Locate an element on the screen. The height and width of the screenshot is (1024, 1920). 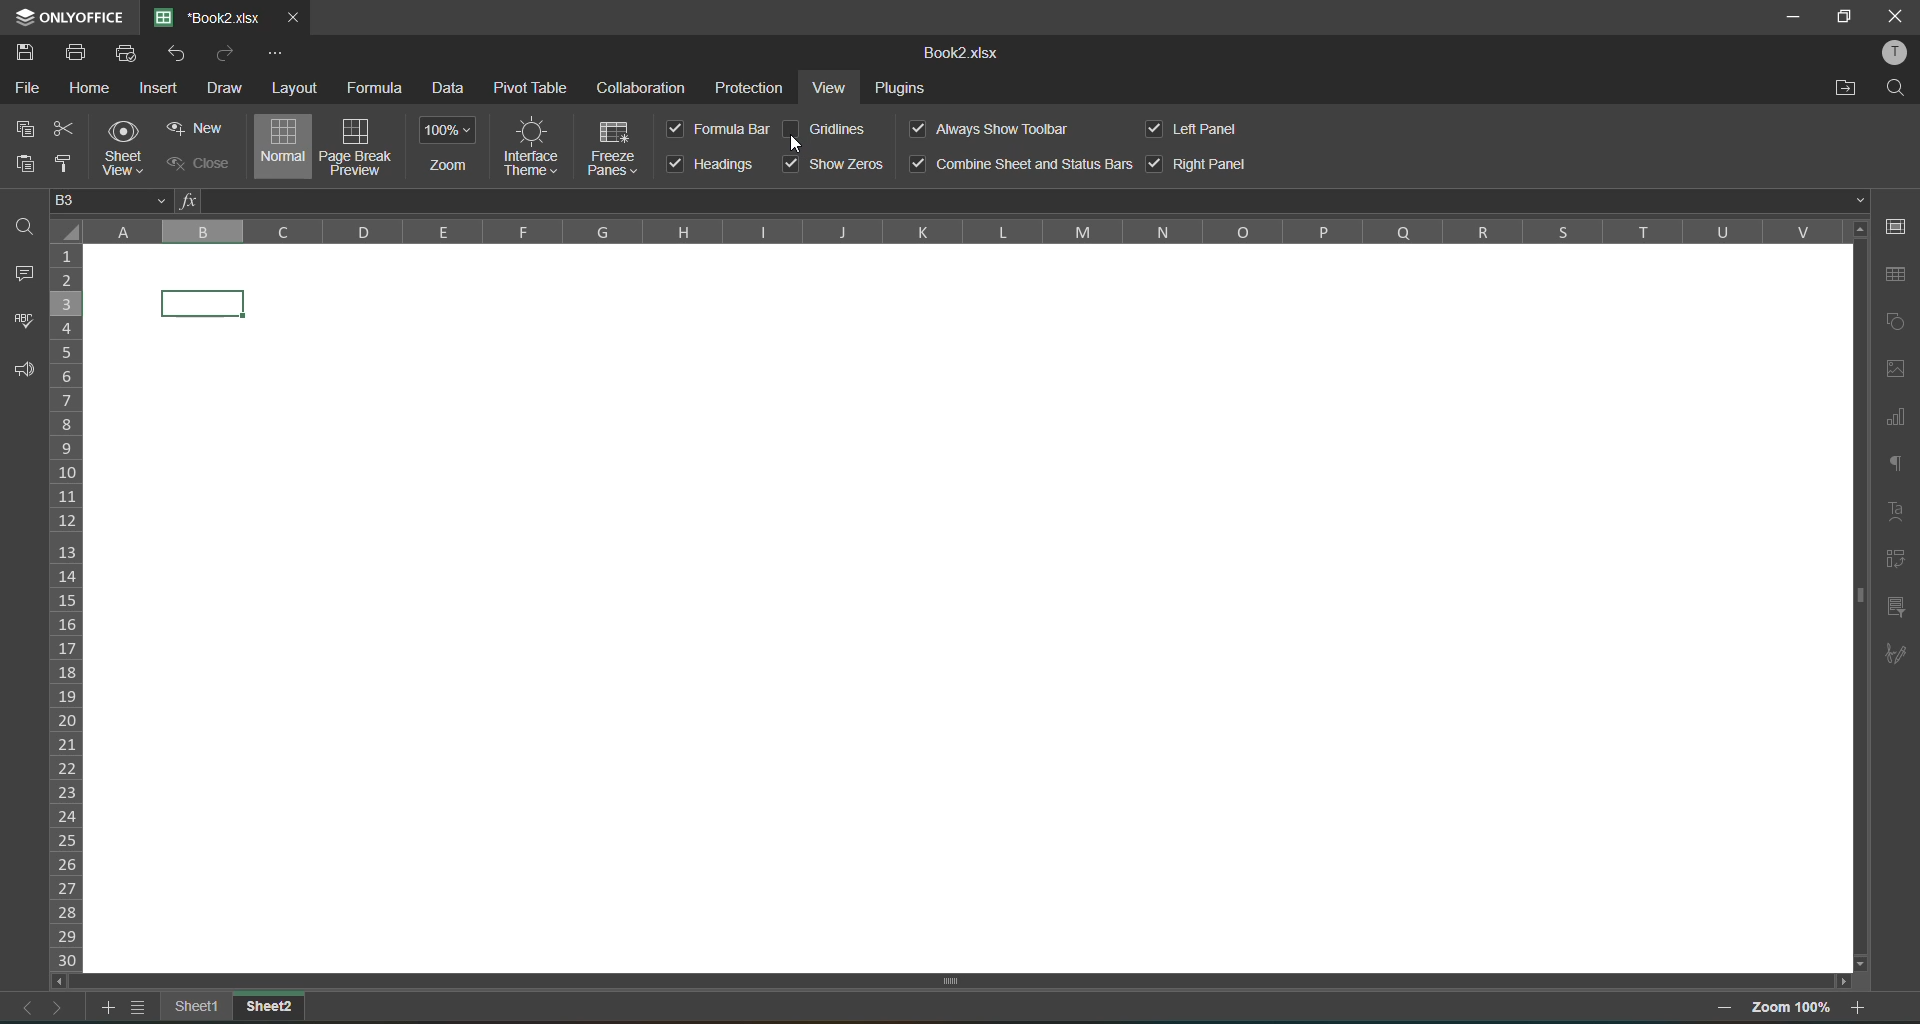
images is located at coordinates (1895, 371).